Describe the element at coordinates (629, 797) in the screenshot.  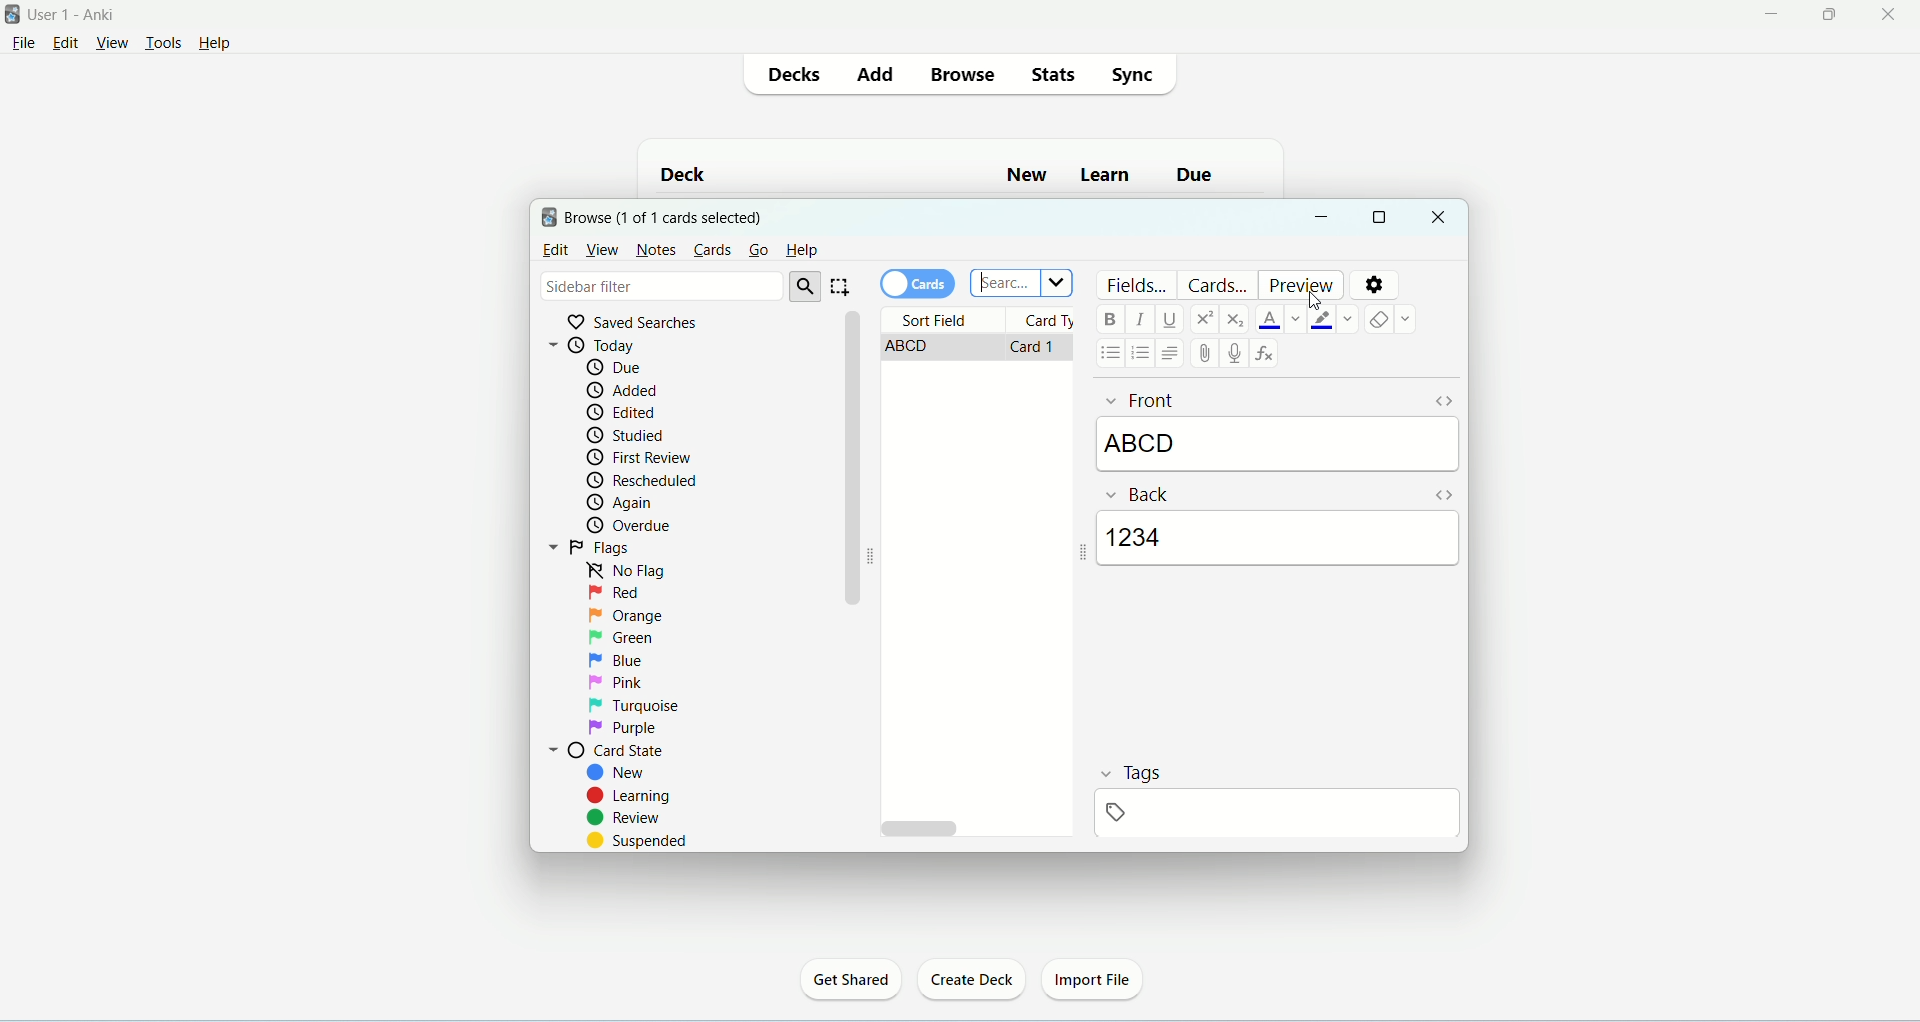
I see `learning` at that location.